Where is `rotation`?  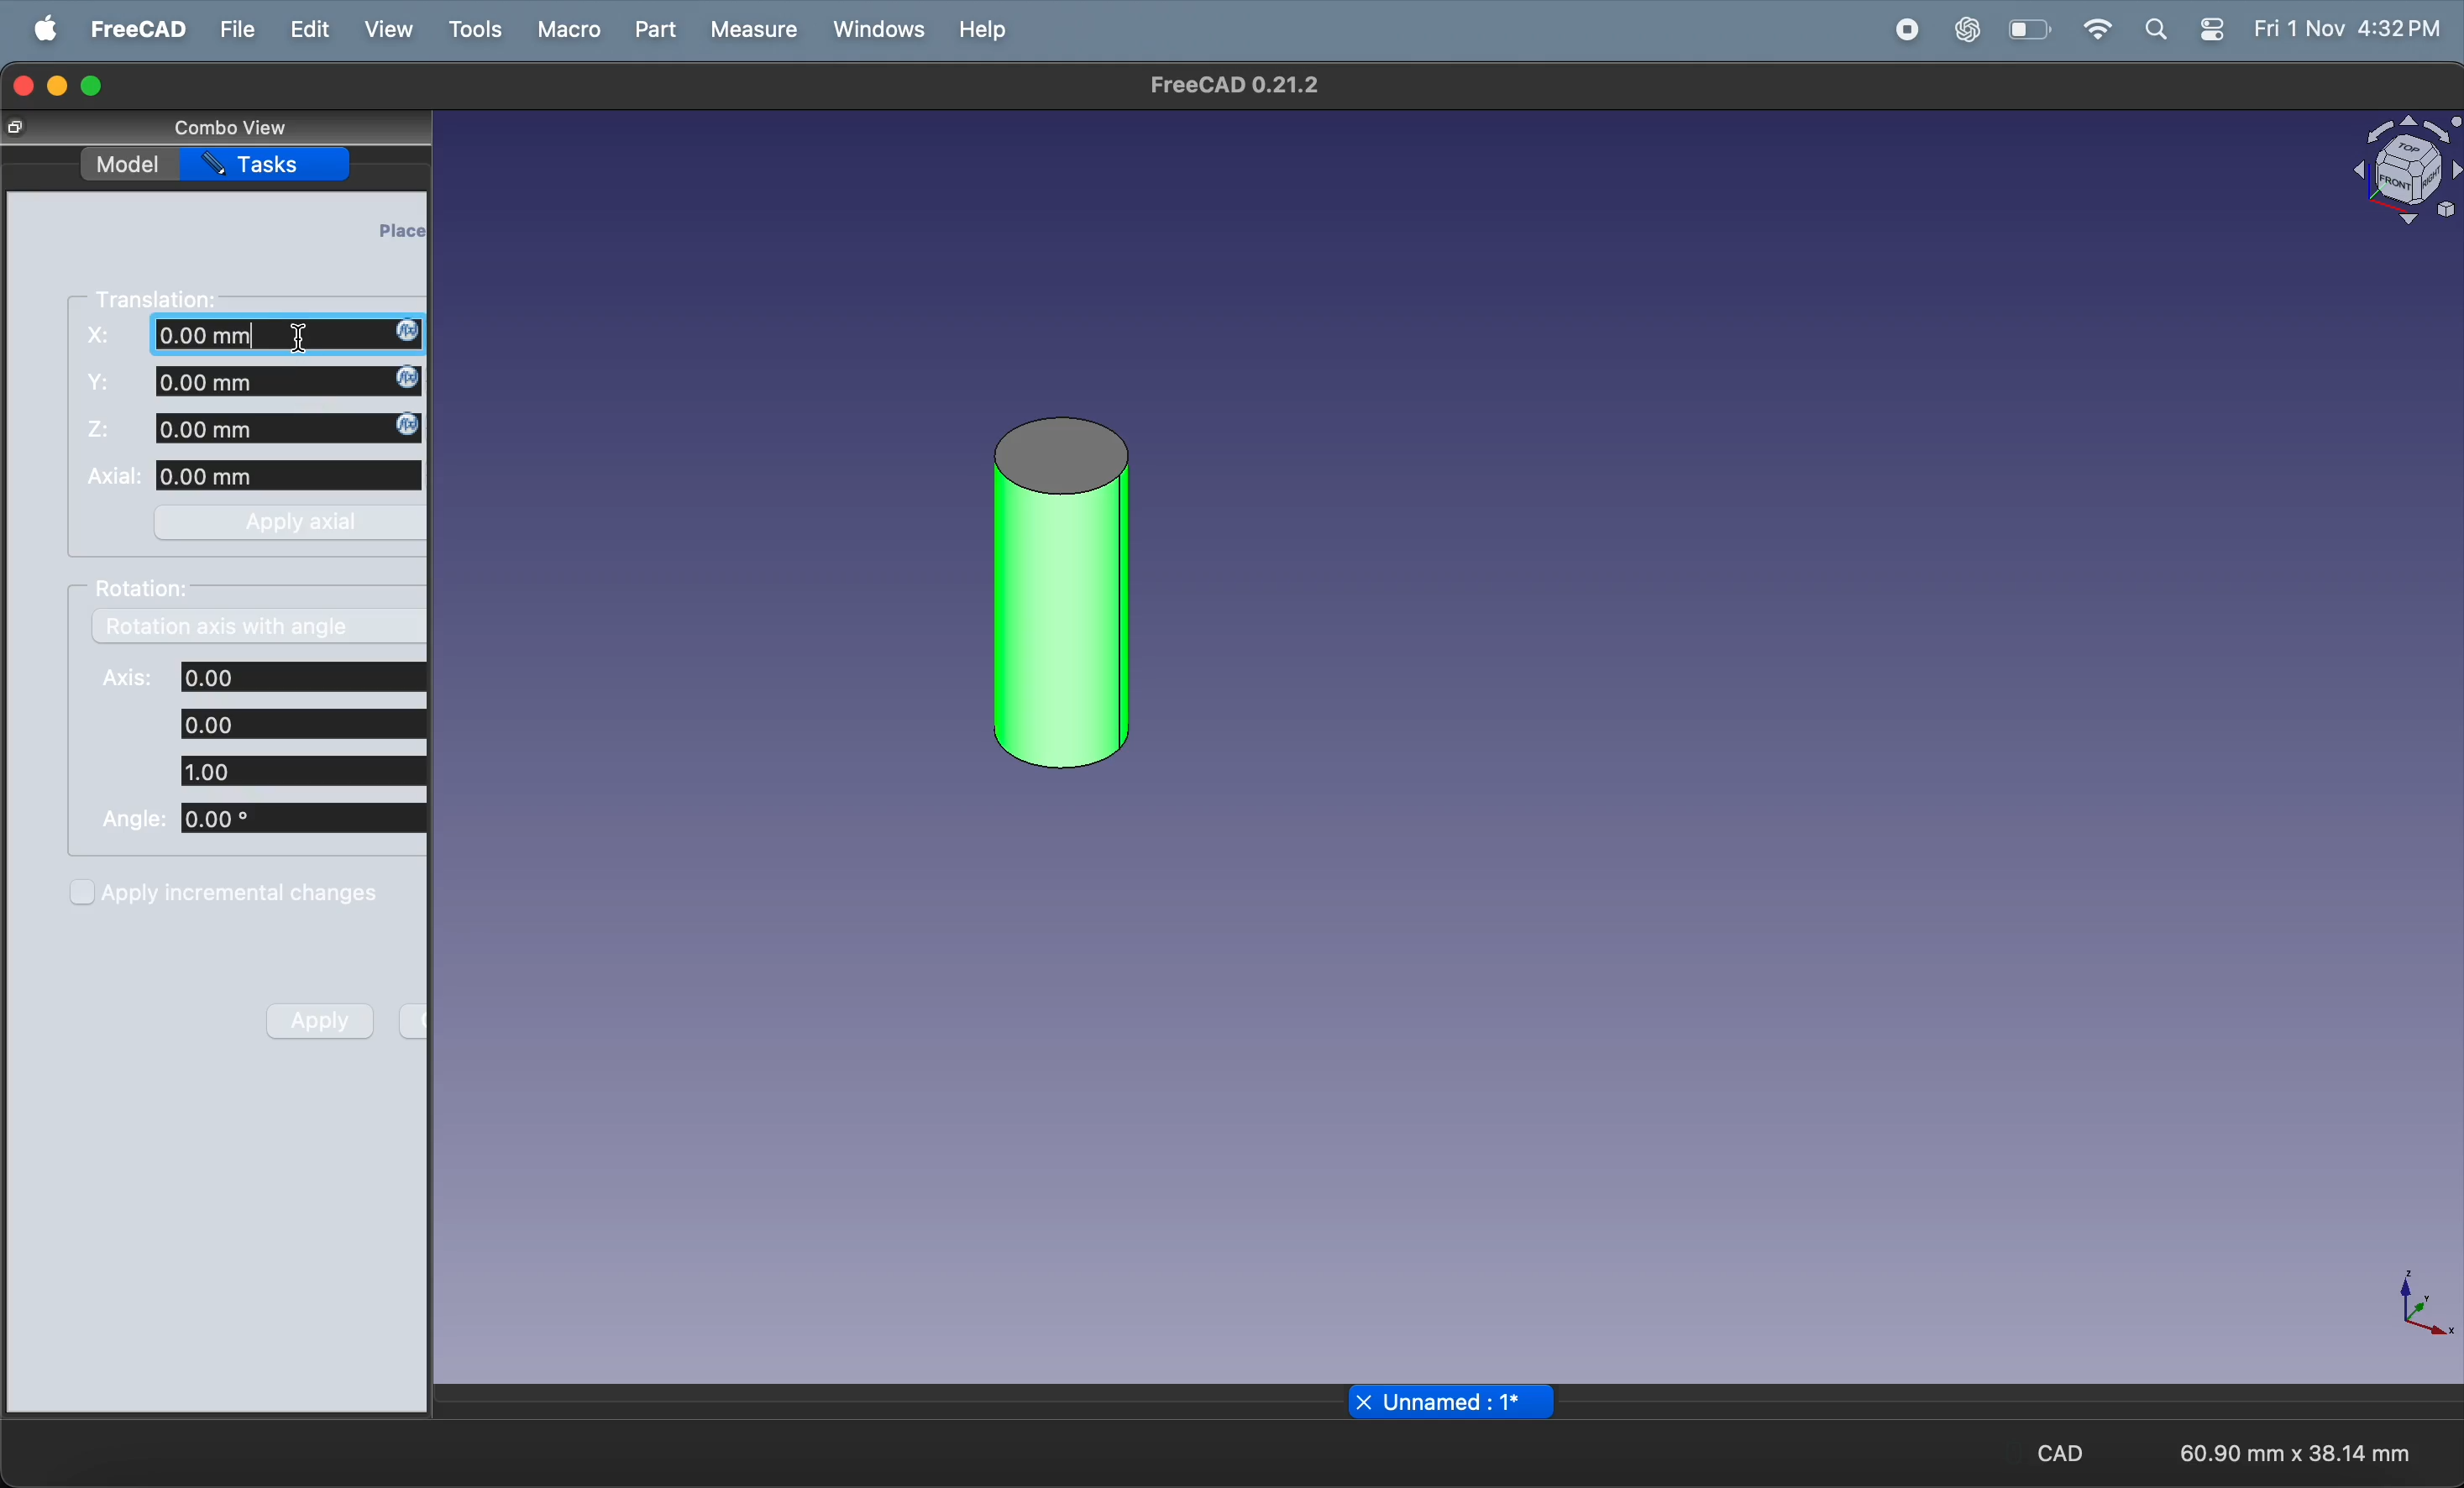 rotation is located at coordinates (151, 593).